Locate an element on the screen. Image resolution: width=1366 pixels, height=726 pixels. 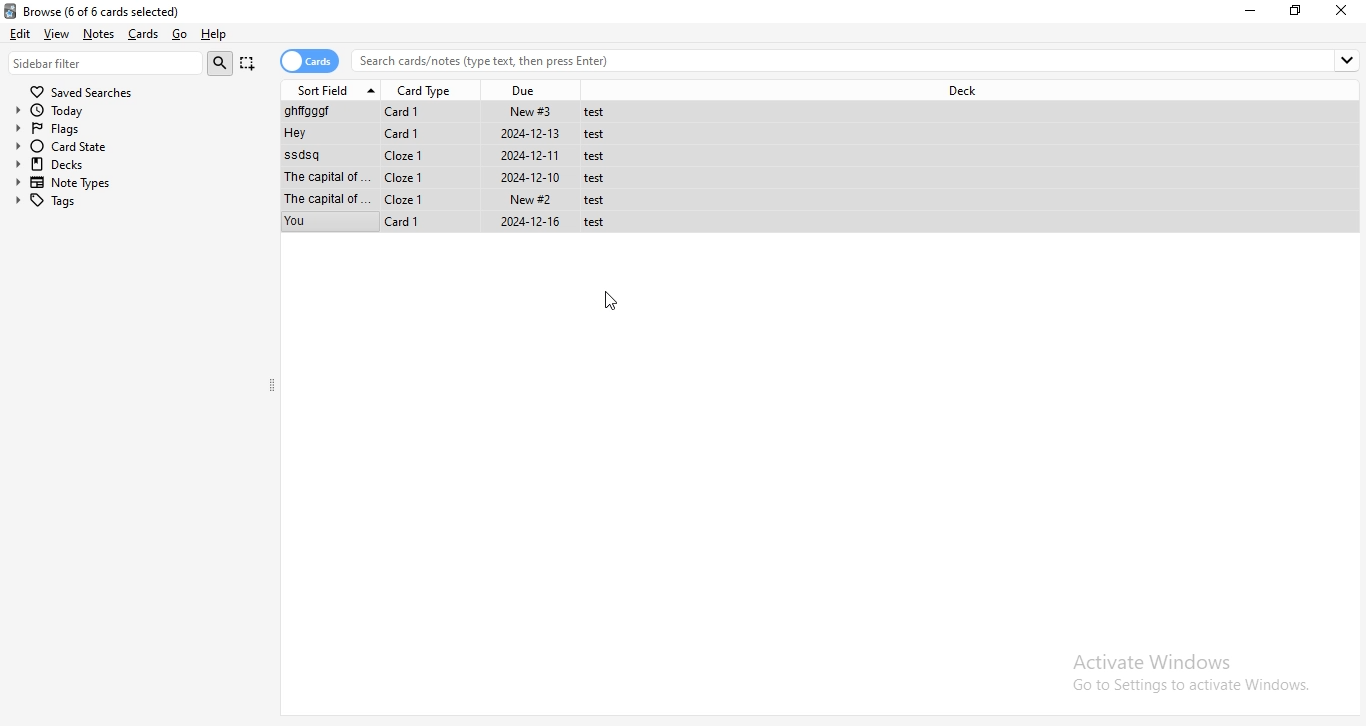
Capture is located at coordinates (248, 63).